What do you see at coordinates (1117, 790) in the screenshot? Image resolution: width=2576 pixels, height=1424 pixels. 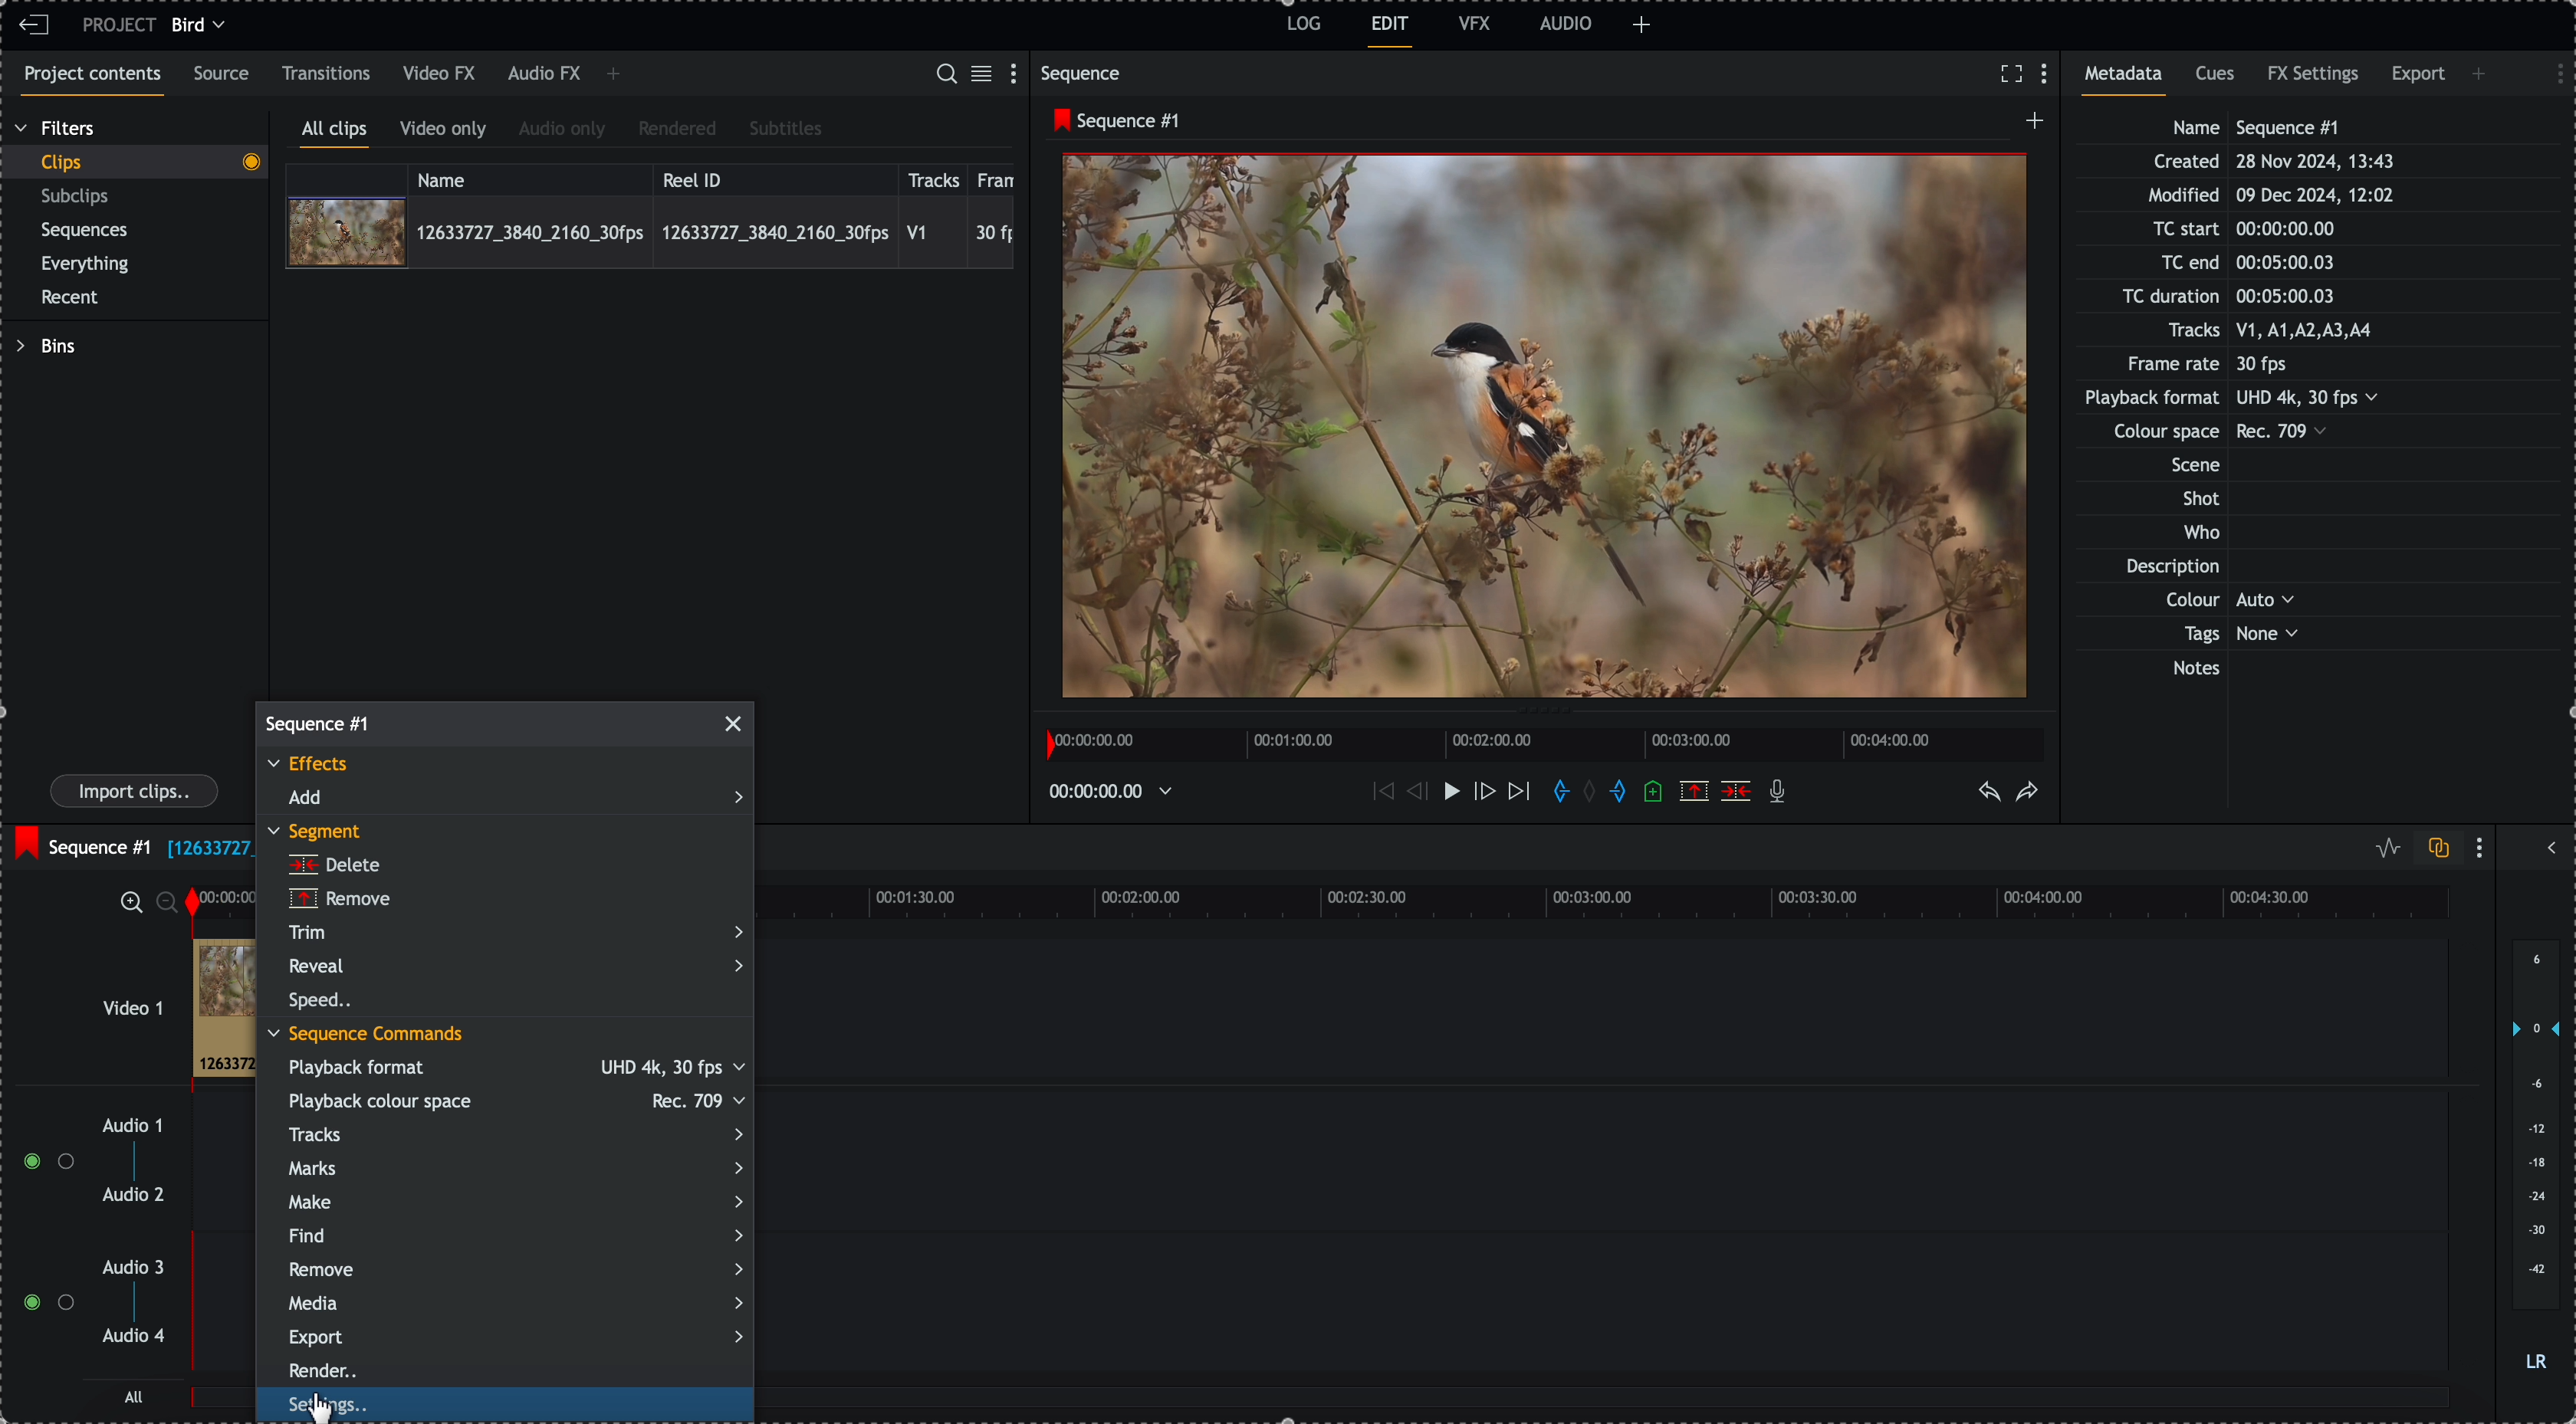 I see `timeline` at bounding box center [1117, 790].